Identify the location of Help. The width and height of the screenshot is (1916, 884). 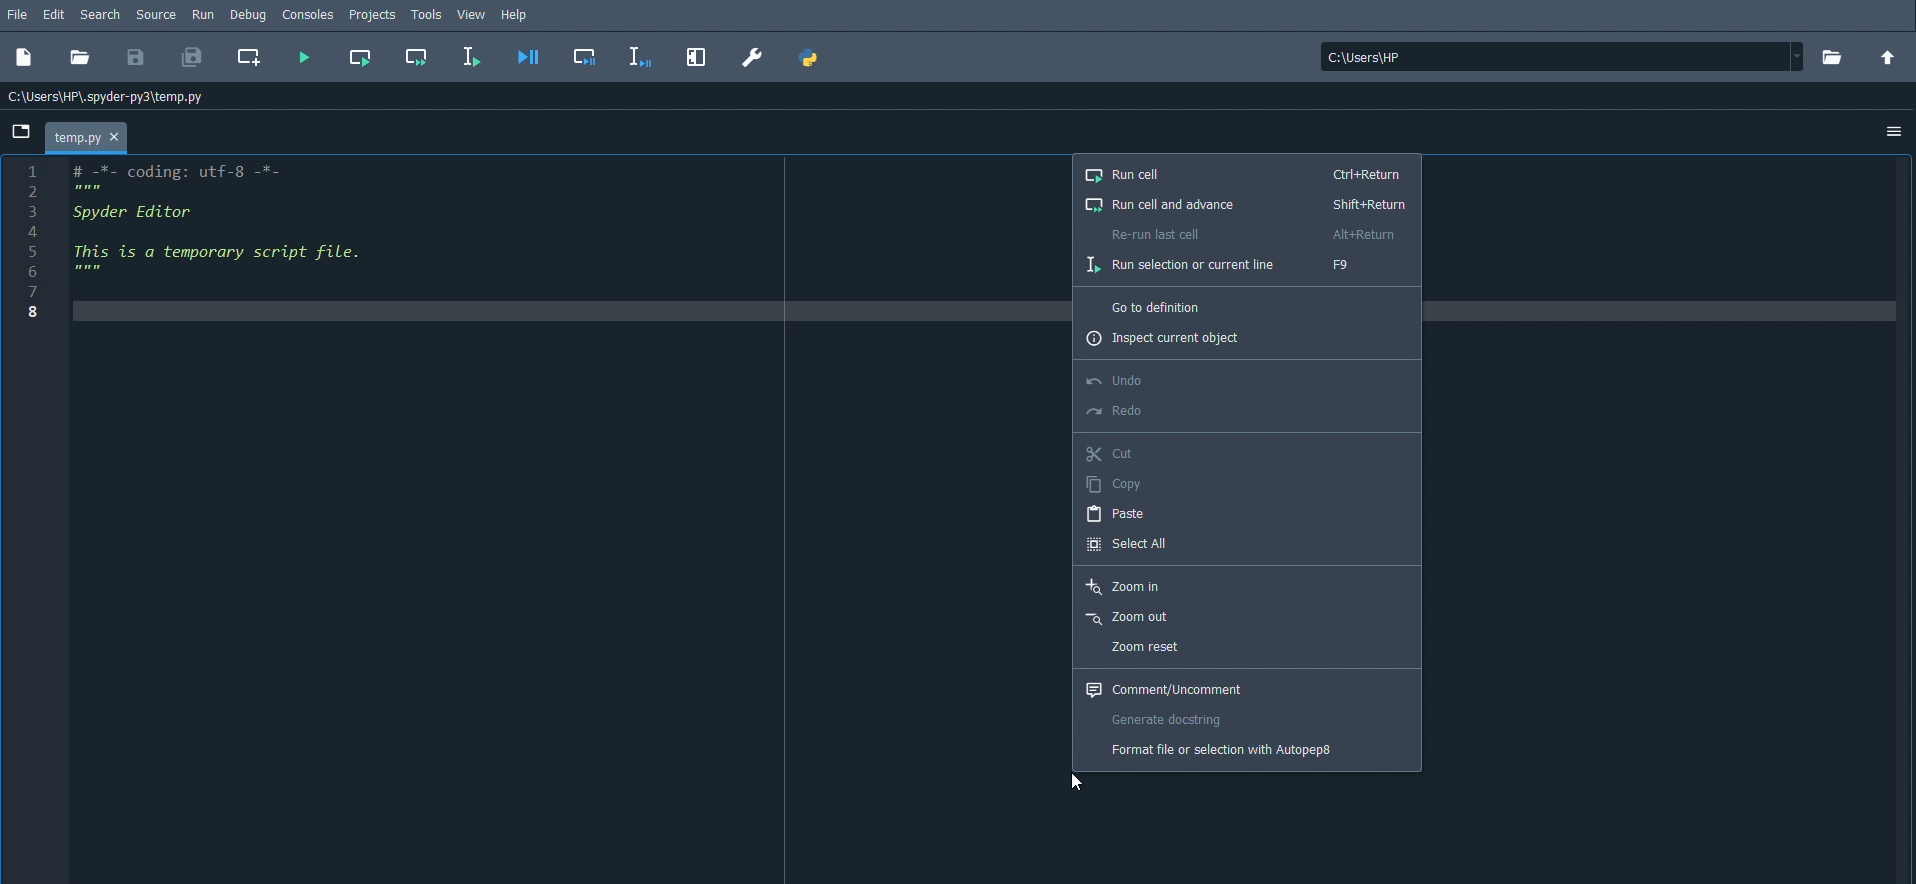
(514, 14).